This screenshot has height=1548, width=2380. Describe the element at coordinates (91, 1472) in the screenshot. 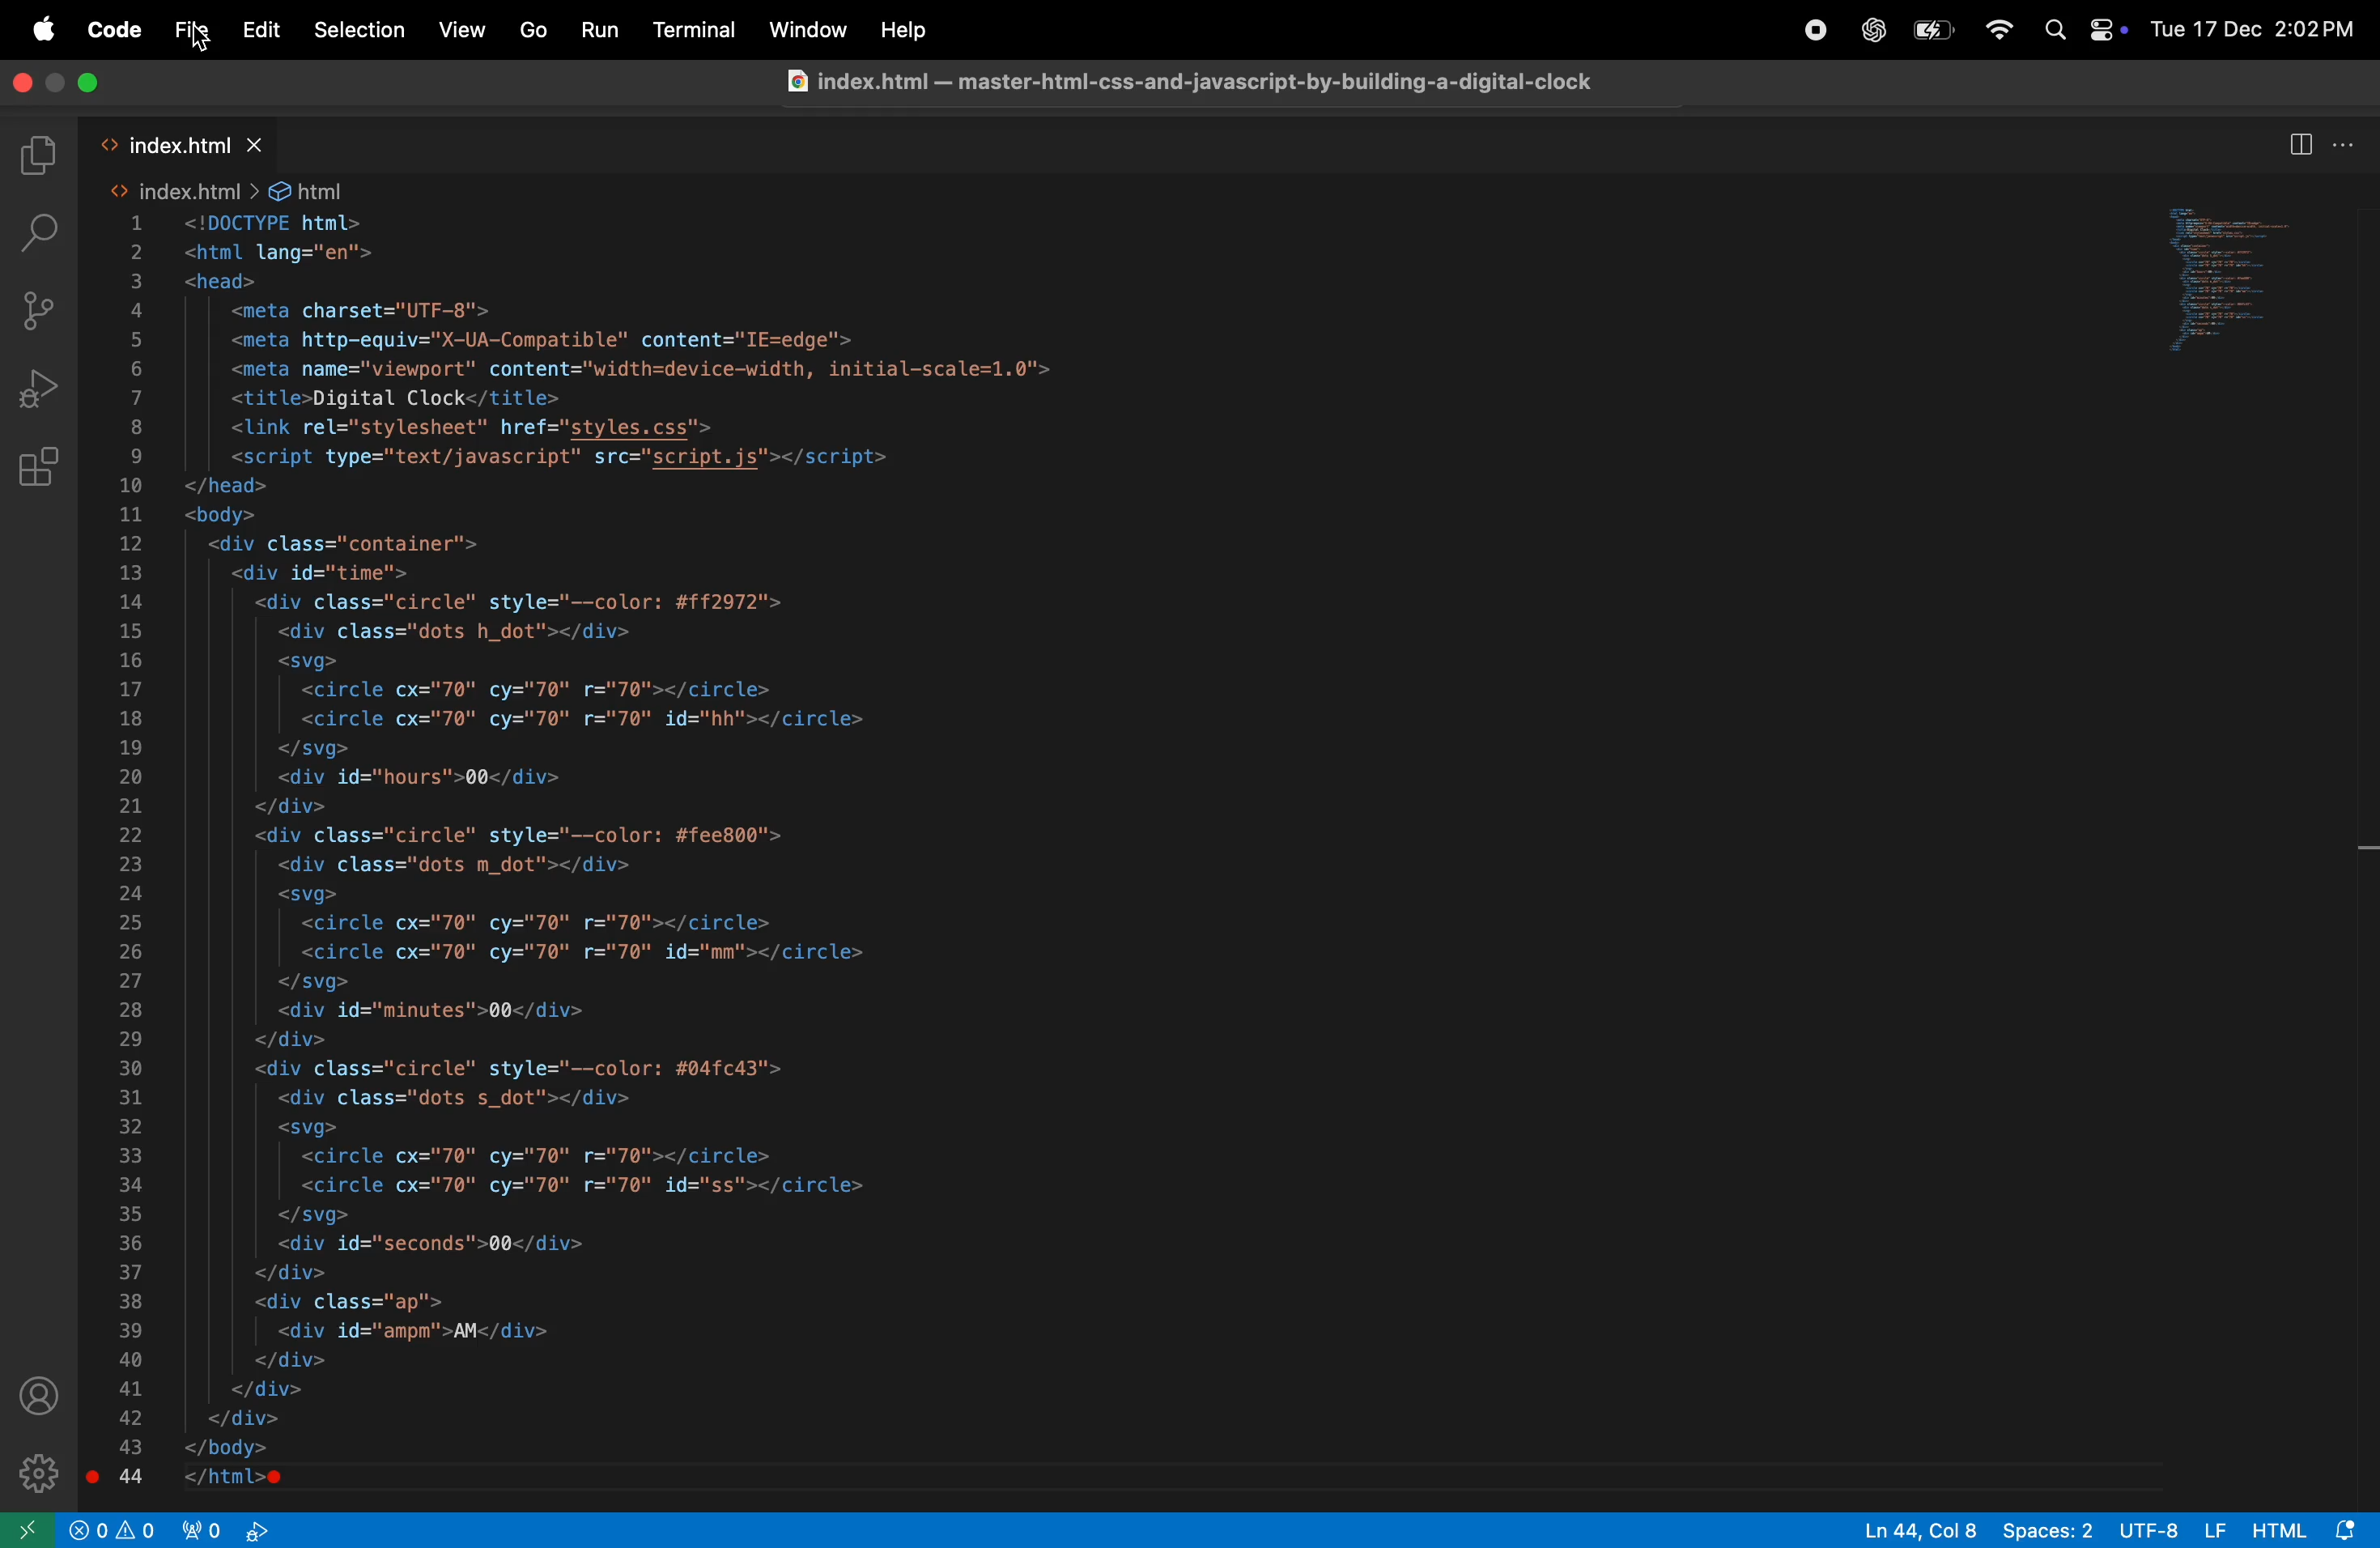

I see `Breakpoint` at that location.